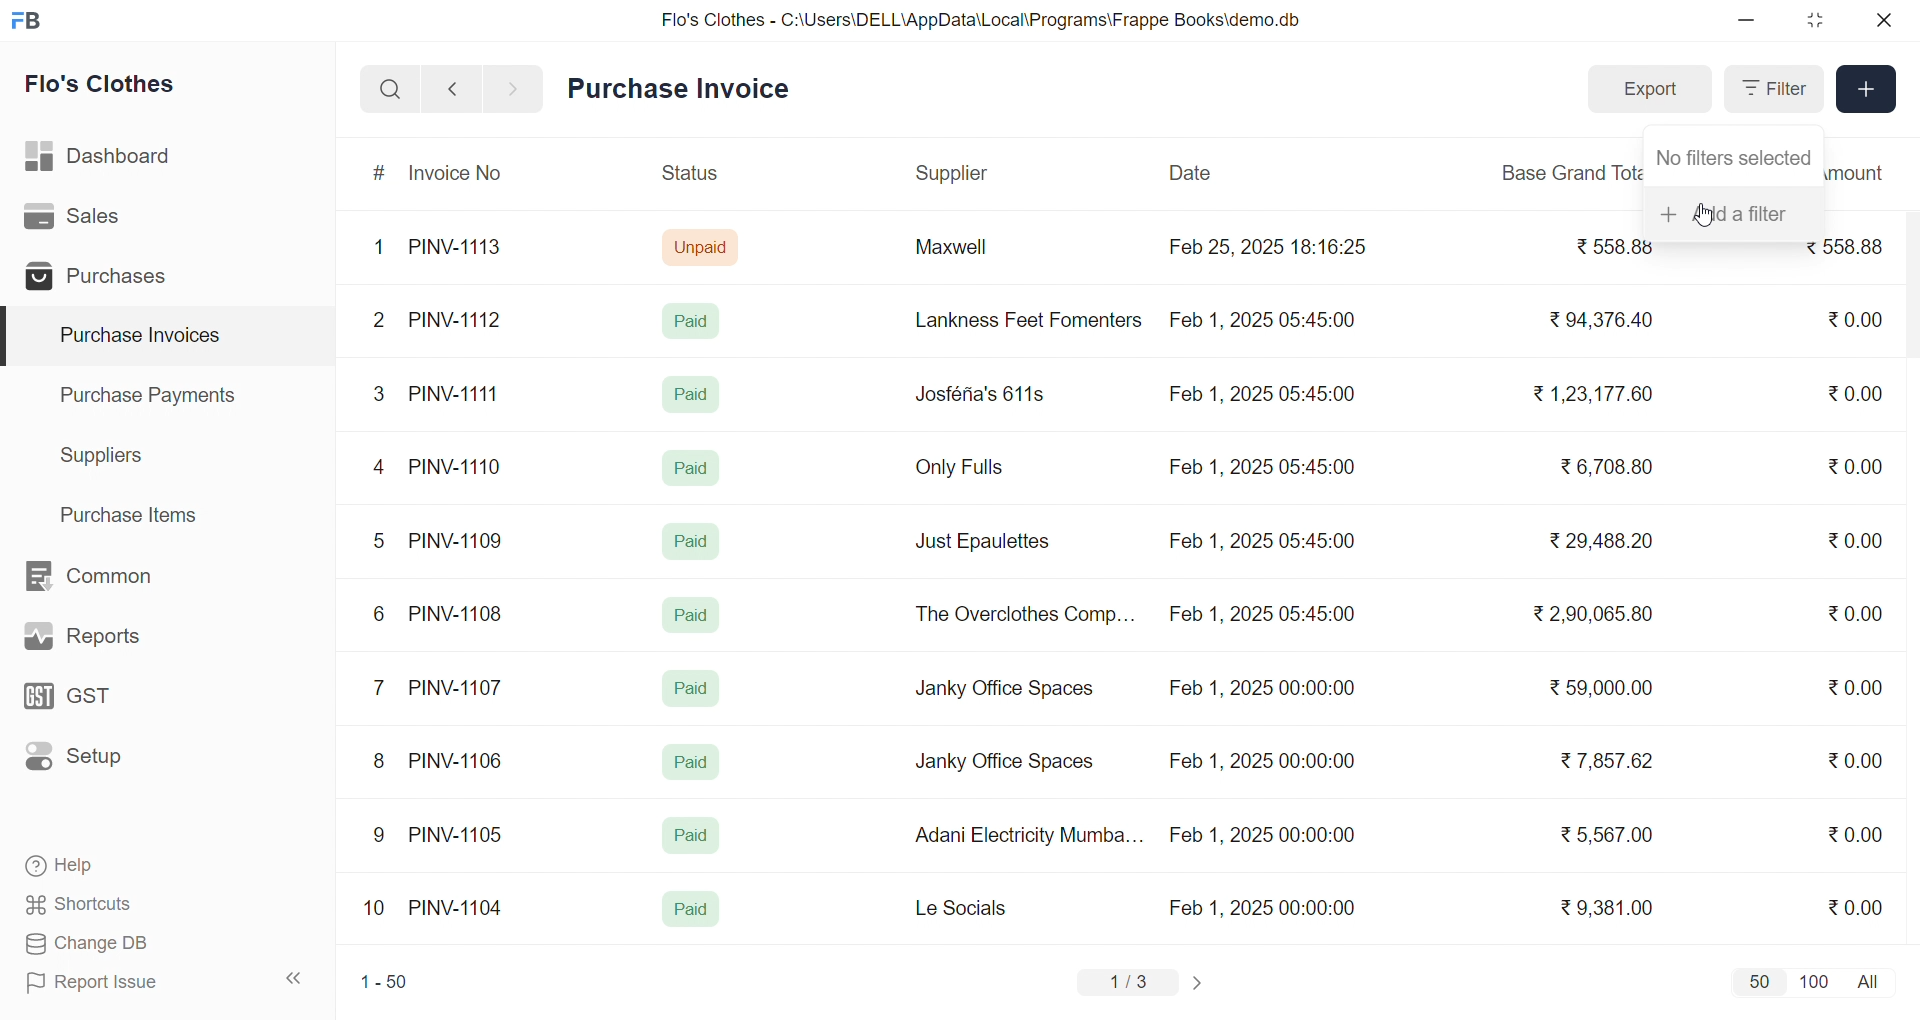 Image resolution: width=1920 pixels, height=1020 pixels. Describe the element at coordinates (380, 175) in the screenshot. I see `#` at that location.